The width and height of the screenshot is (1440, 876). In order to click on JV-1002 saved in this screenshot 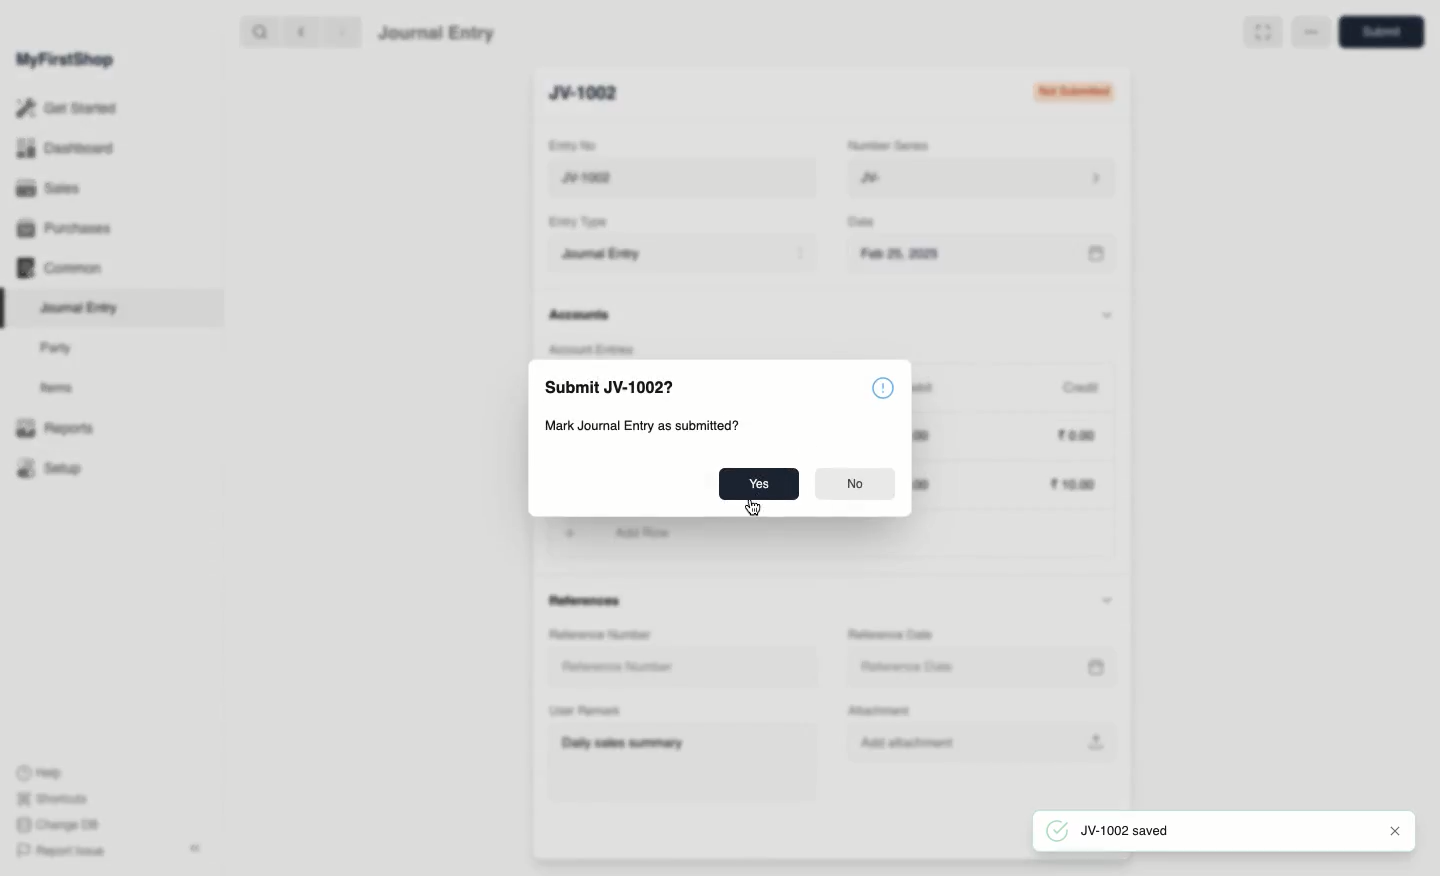, I will do `click(1135, 831)`.